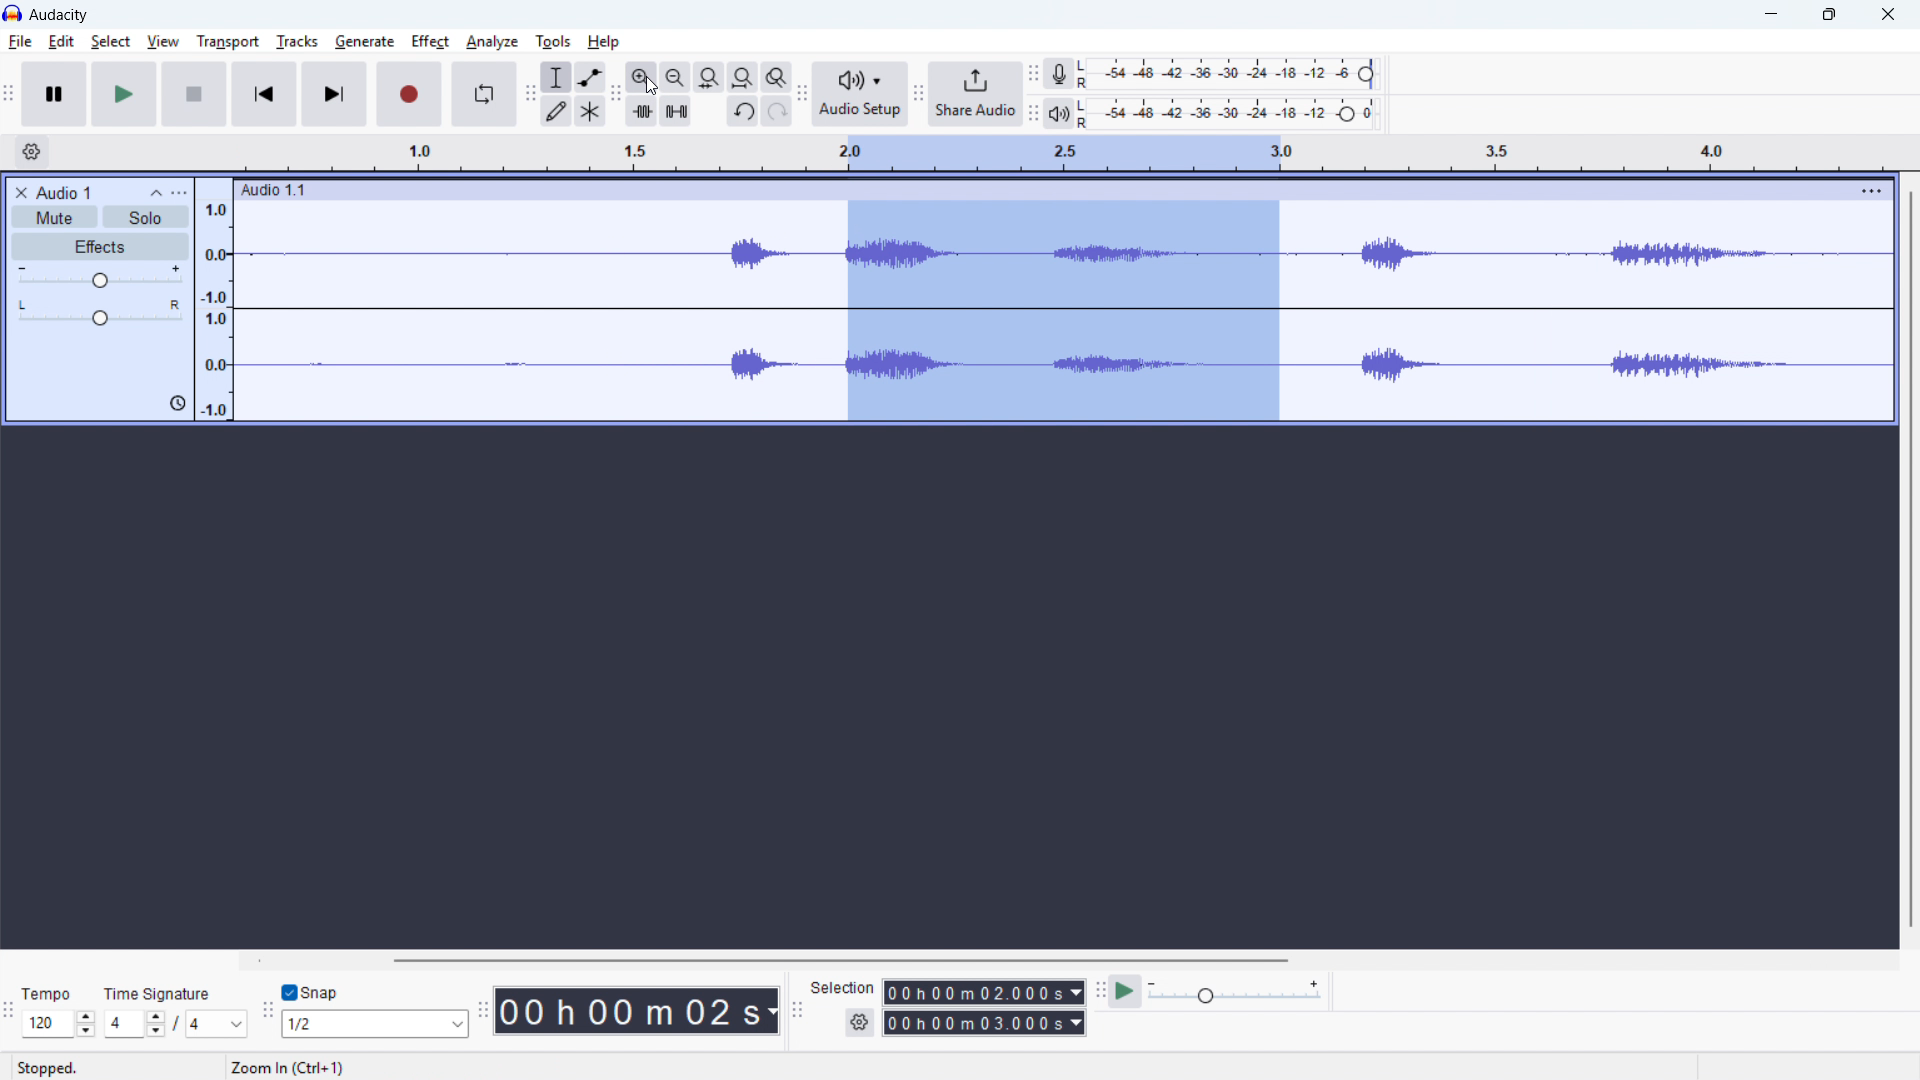  I want to click on Audio setup, so click(860, 94).